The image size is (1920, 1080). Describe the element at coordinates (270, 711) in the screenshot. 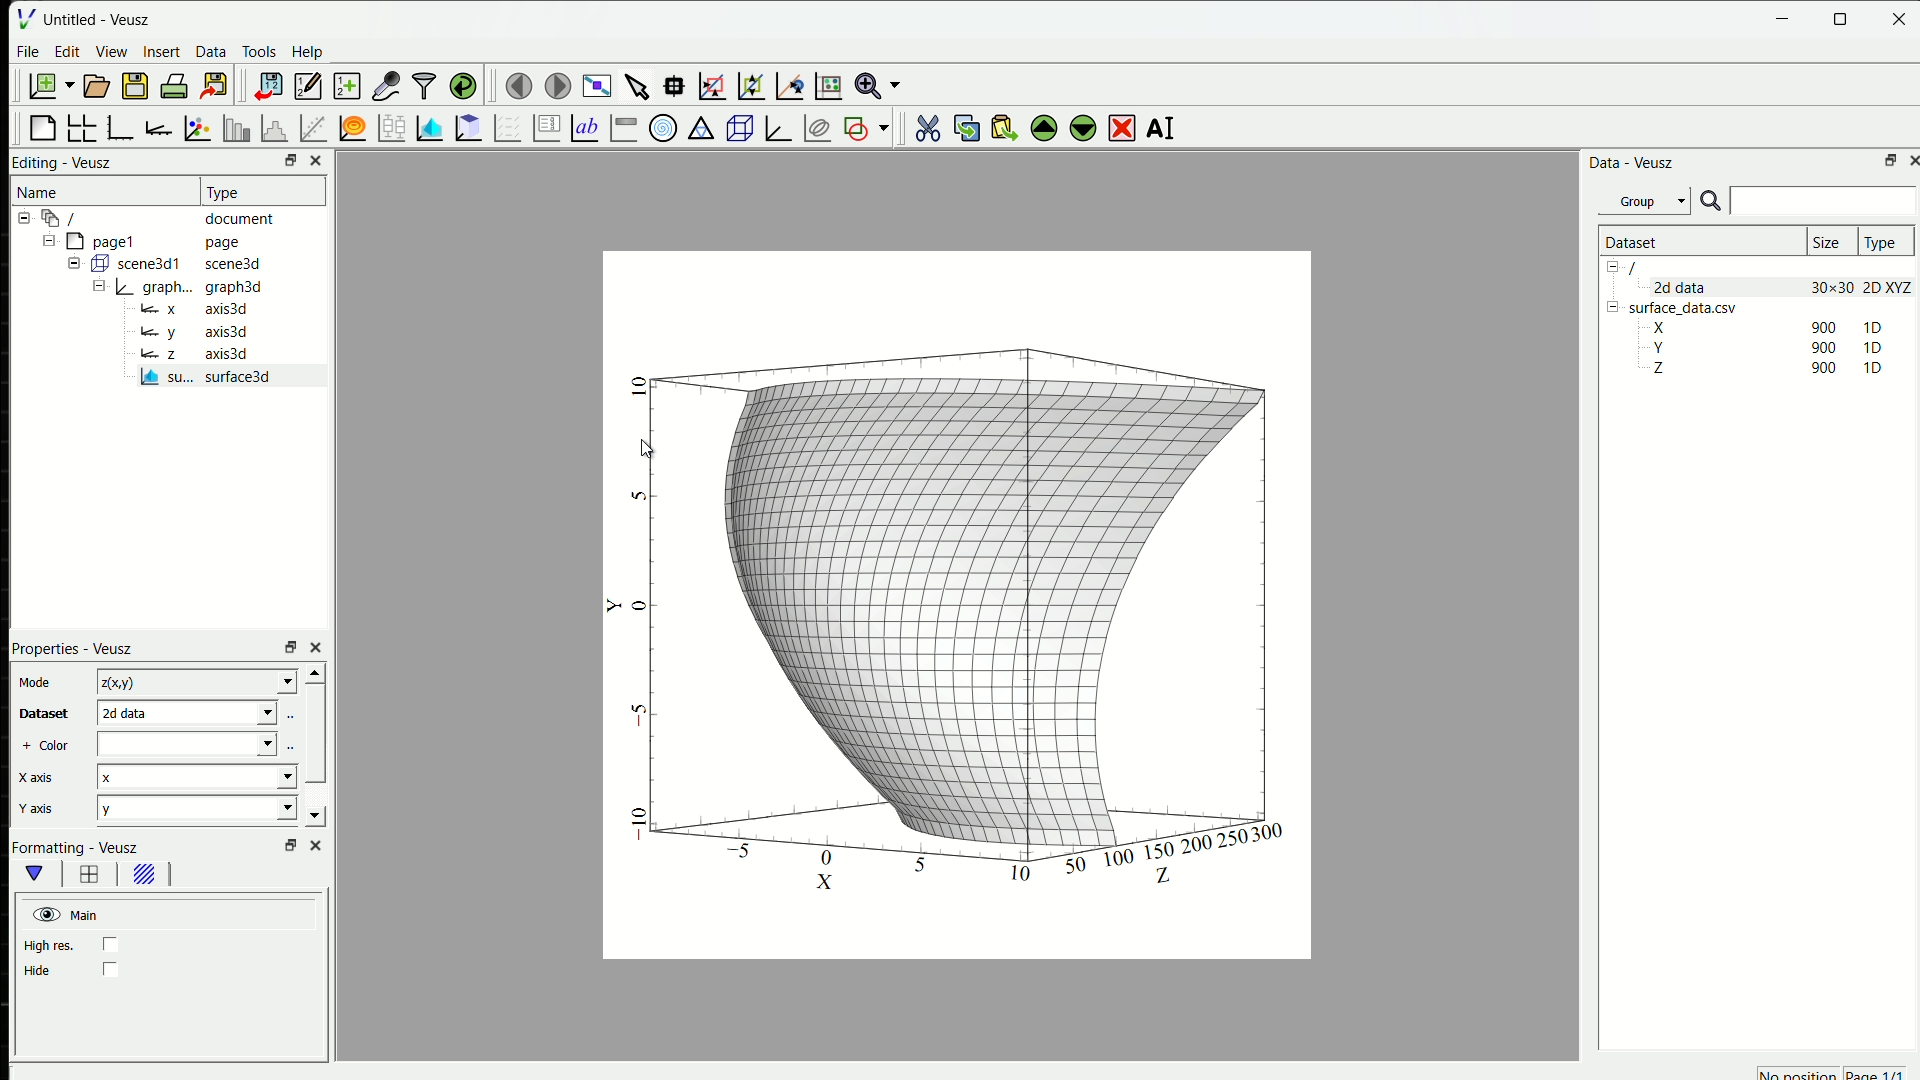

I see `Drop-down ` at that location.